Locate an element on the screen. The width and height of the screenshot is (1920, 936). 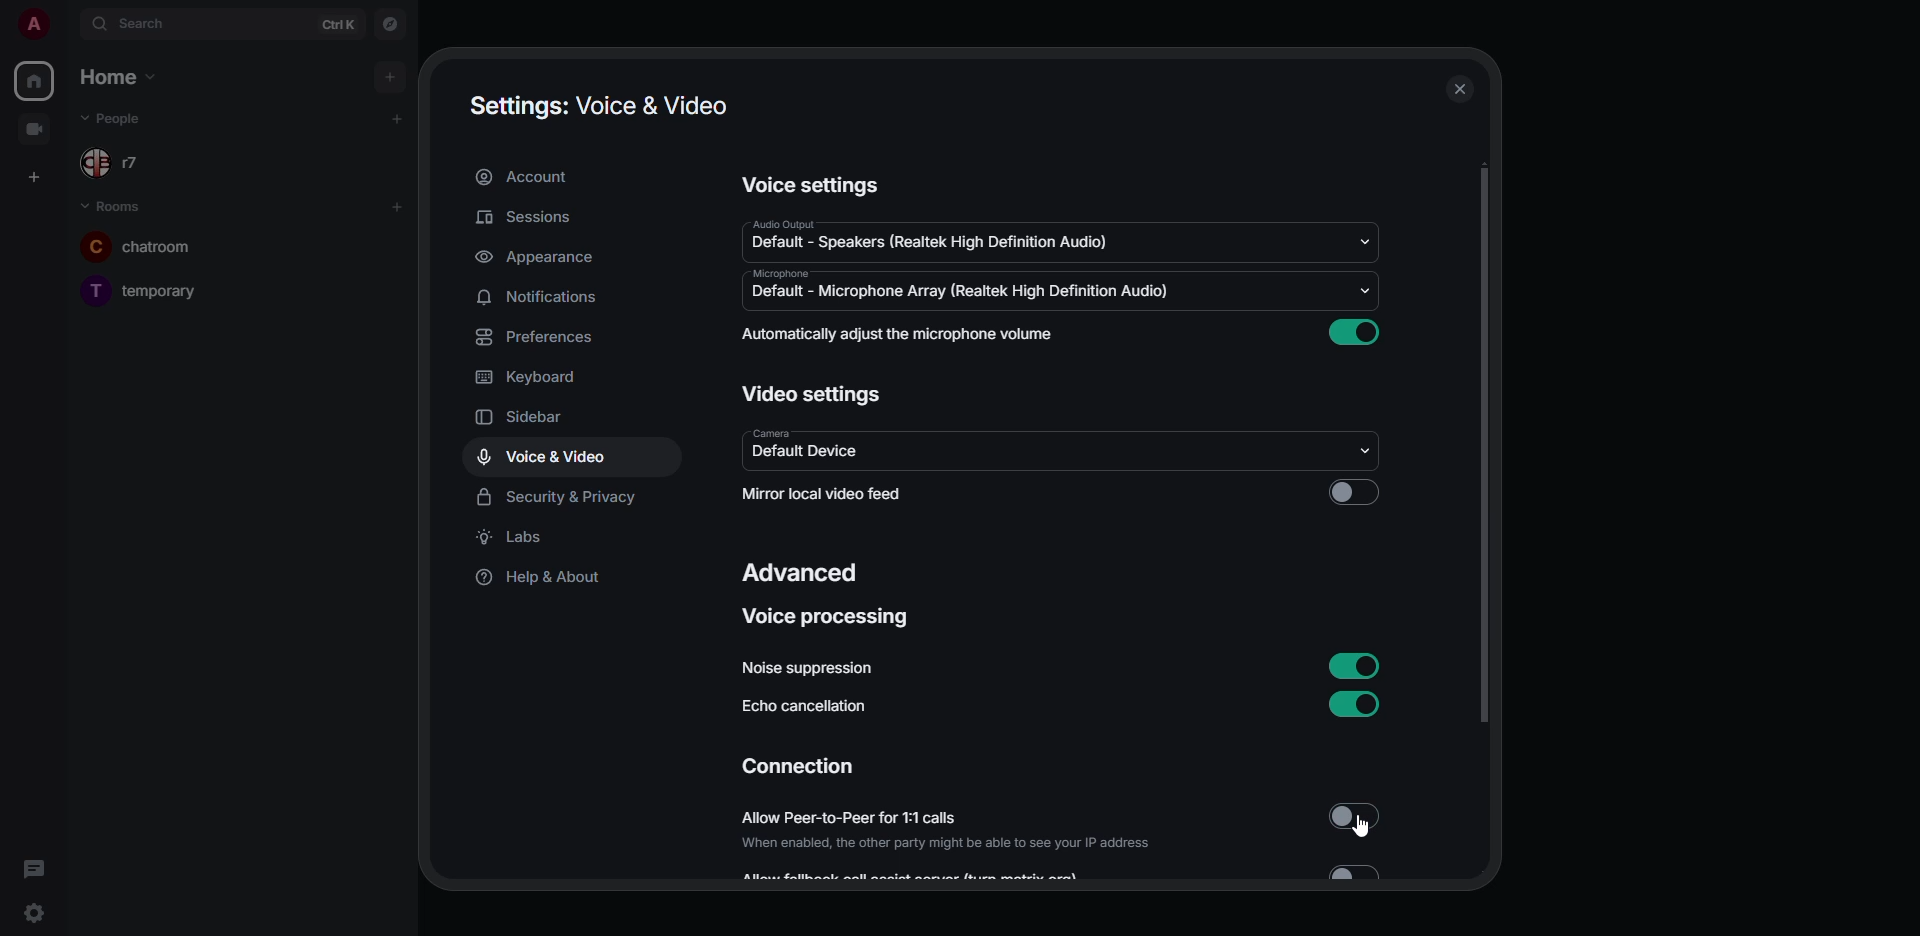
voice settings is located at coordinates (810, 185).